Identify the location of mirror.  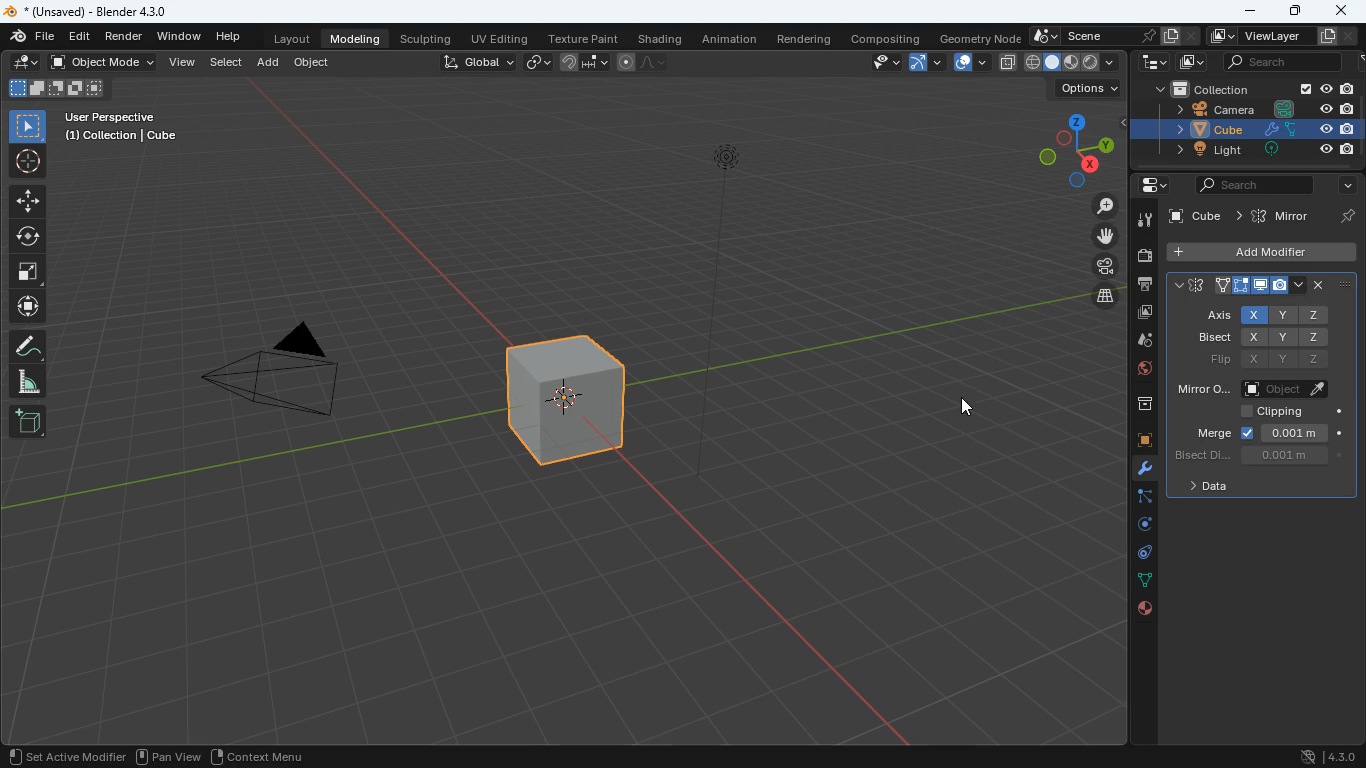
(1282, 216).